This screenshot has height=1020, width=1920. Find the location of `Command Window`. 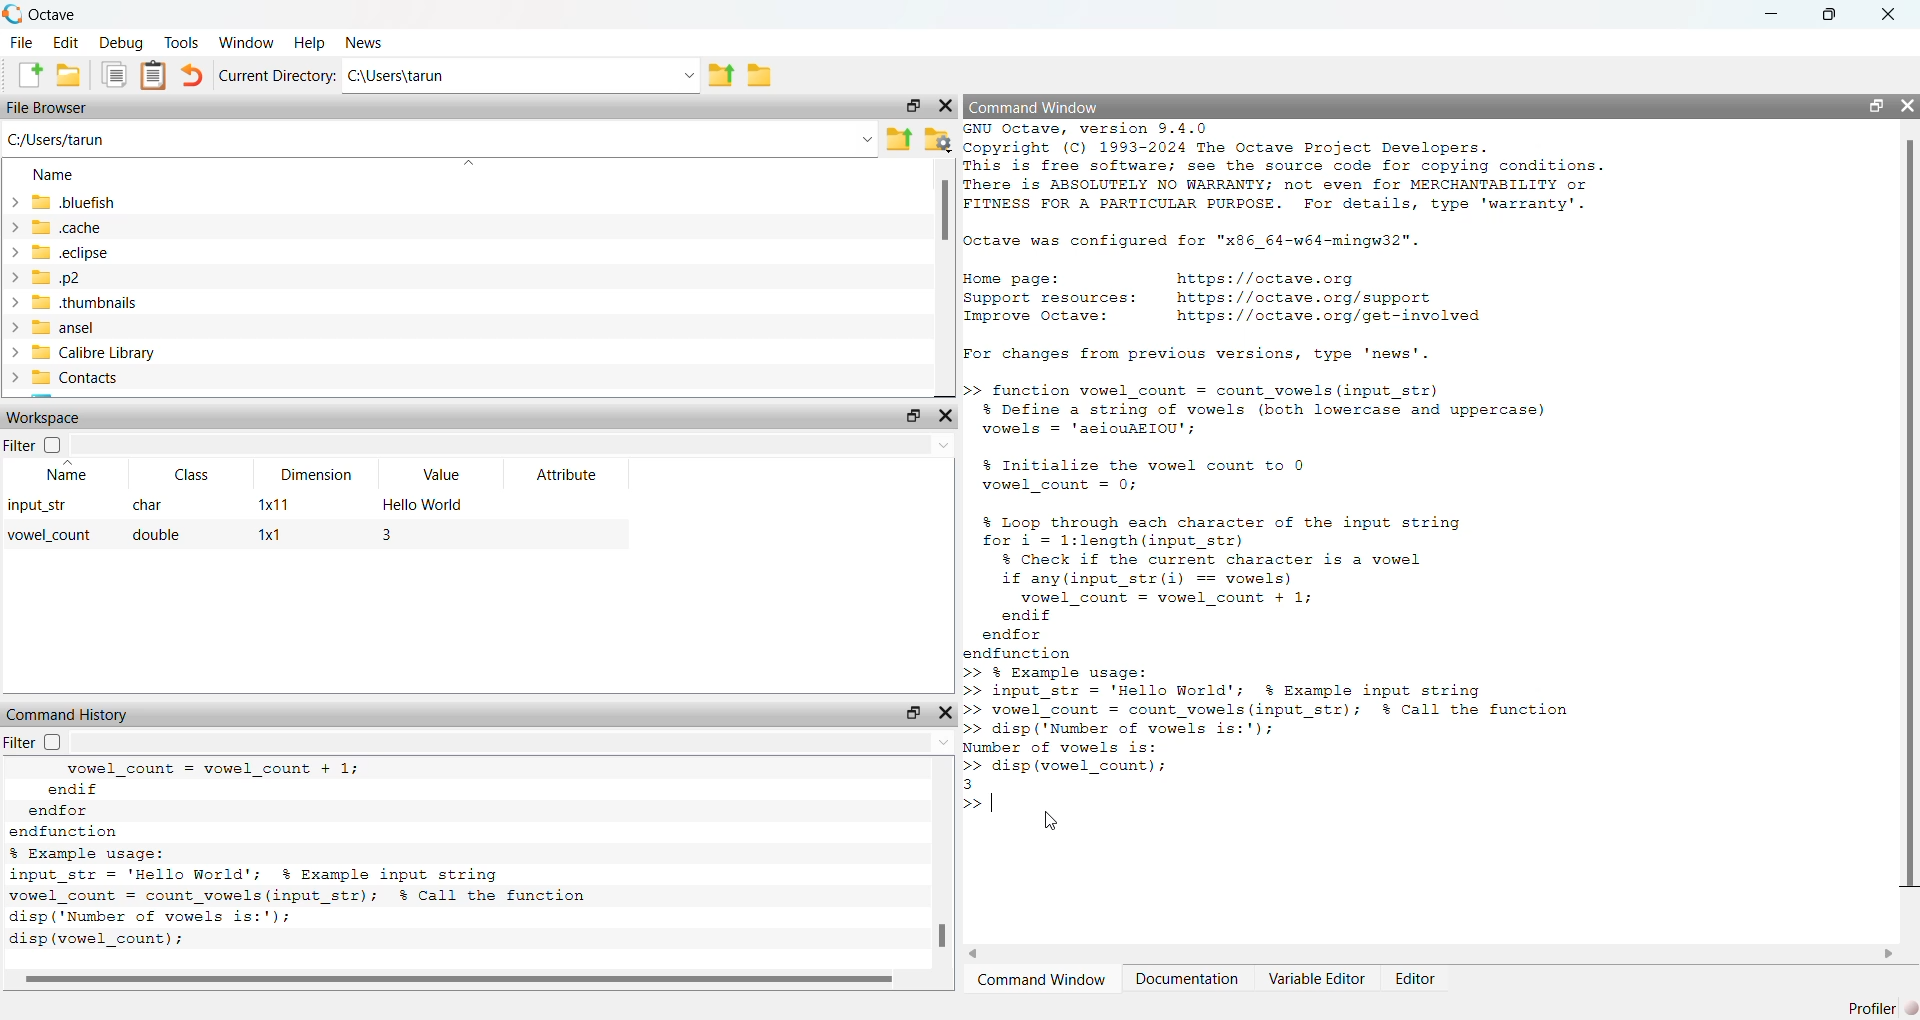

Command Window is located at coordinates (1035, 107).